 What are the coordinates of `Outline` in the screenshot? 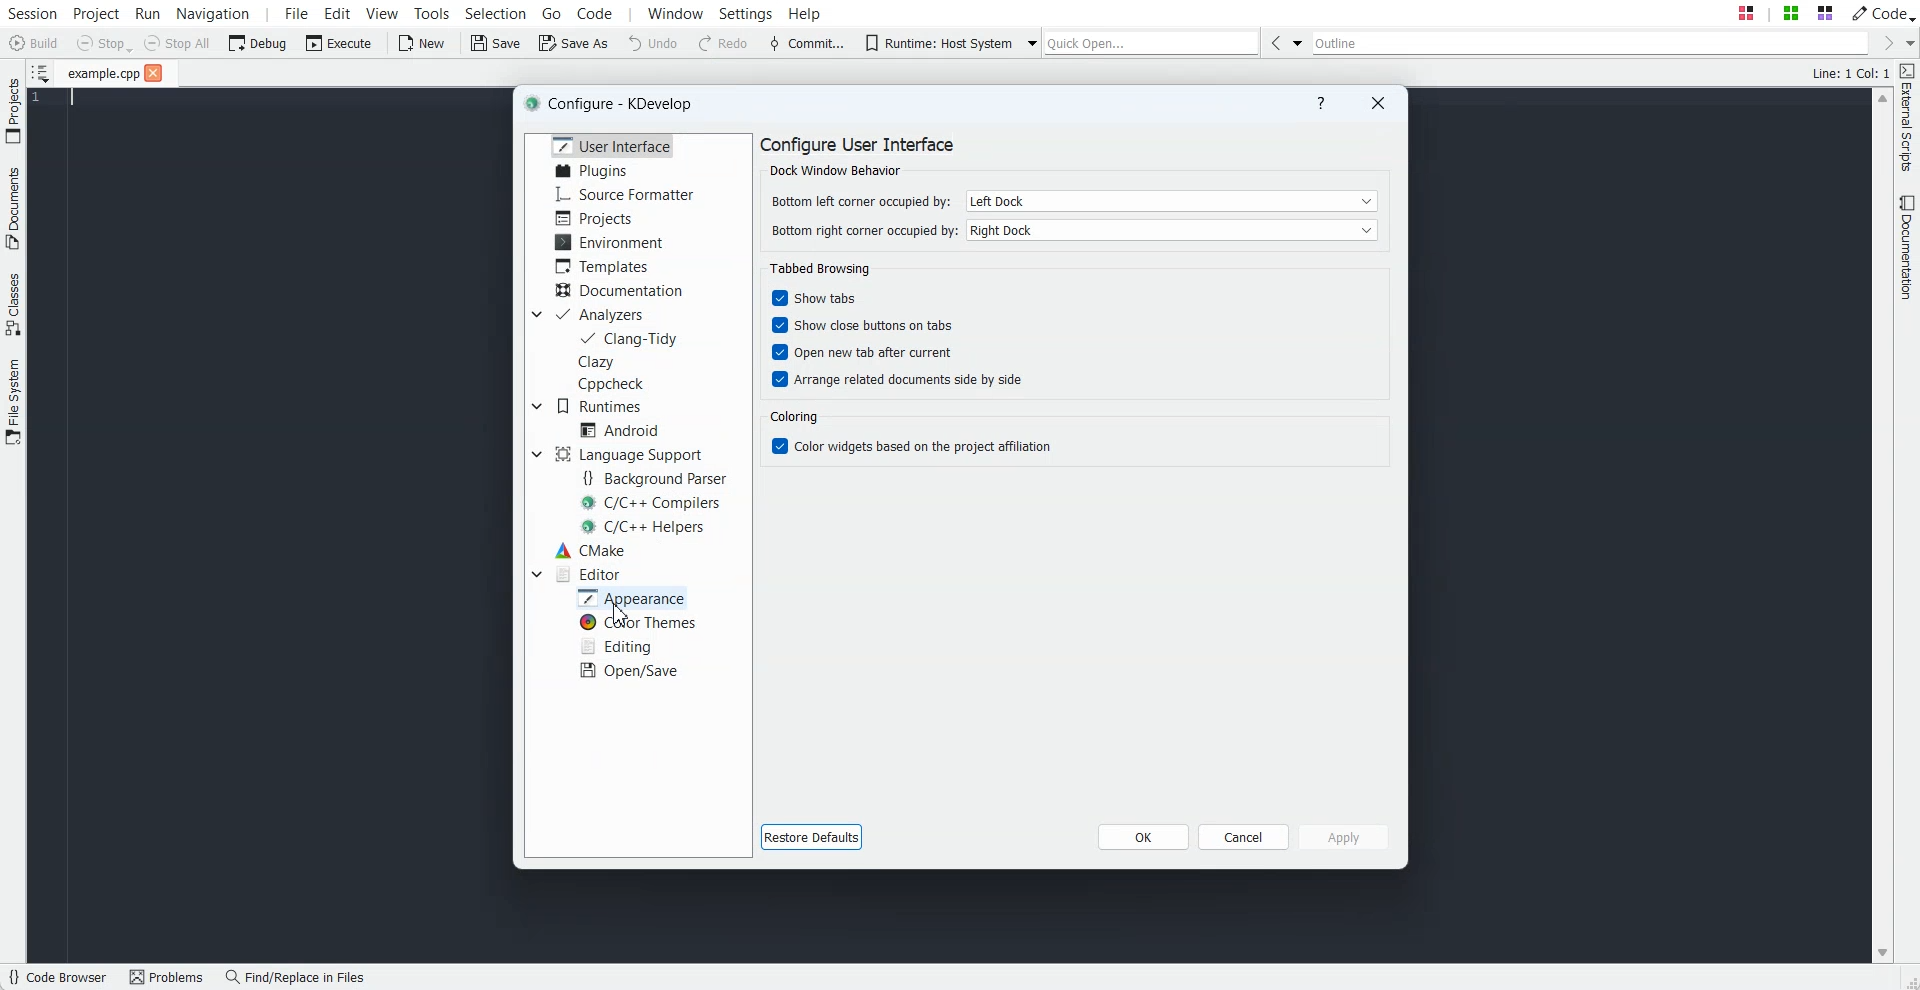 It's located at (1589, 42).